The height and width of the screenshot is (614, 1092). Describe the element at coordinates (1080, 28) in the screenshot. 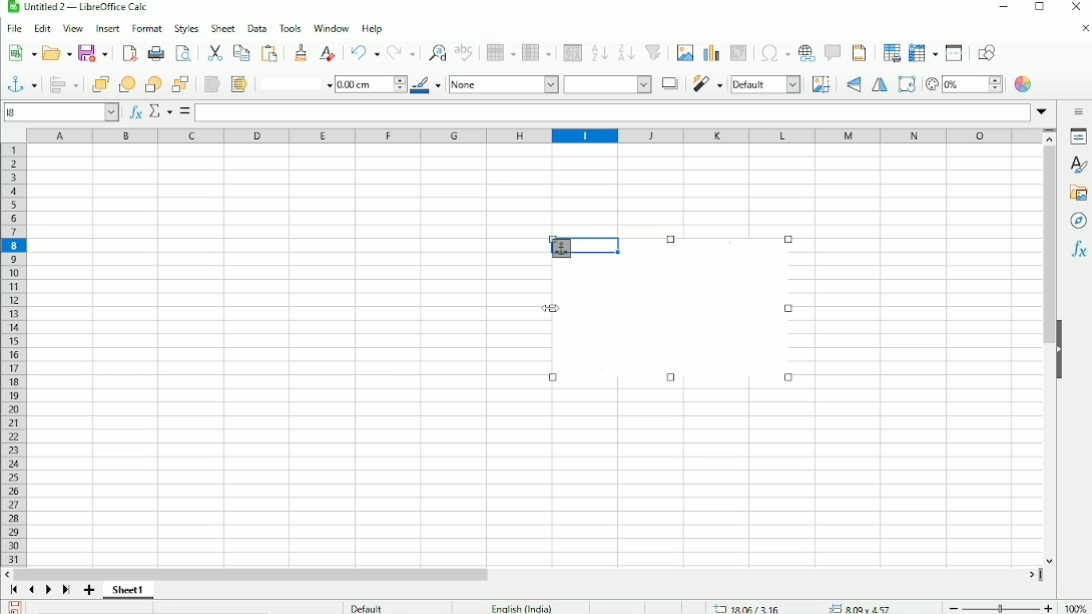

I see `Close document` at that location.